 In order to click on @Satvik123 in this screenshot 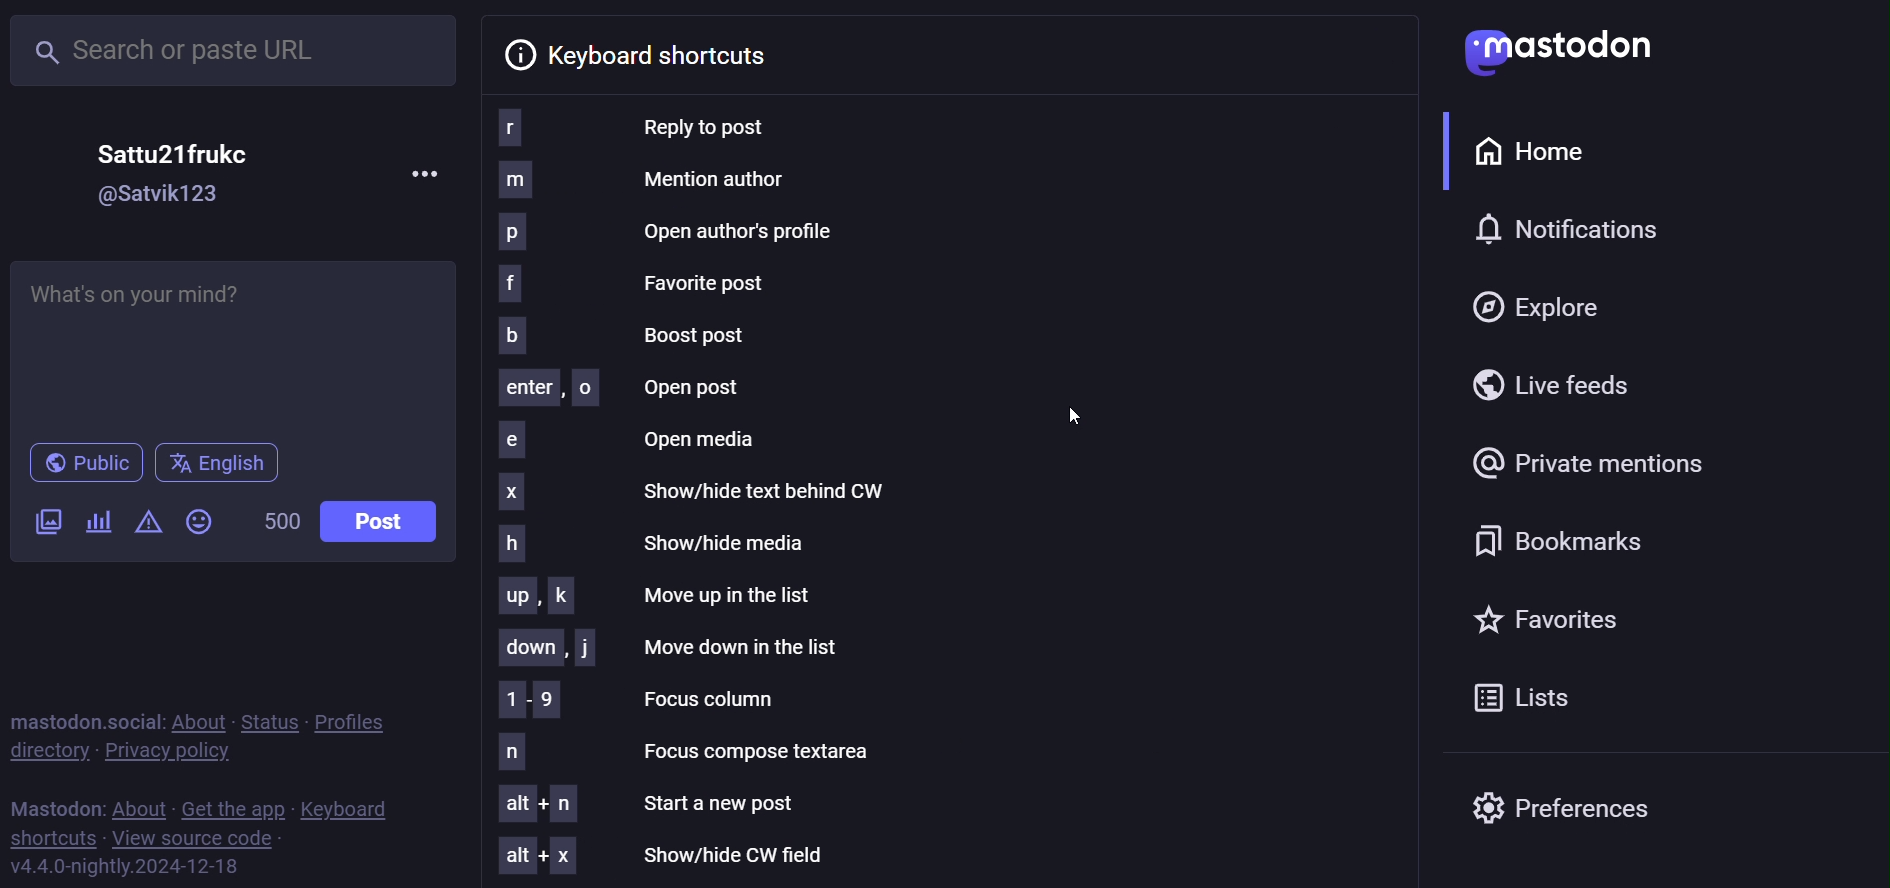, I will do `click(162, 191)`.